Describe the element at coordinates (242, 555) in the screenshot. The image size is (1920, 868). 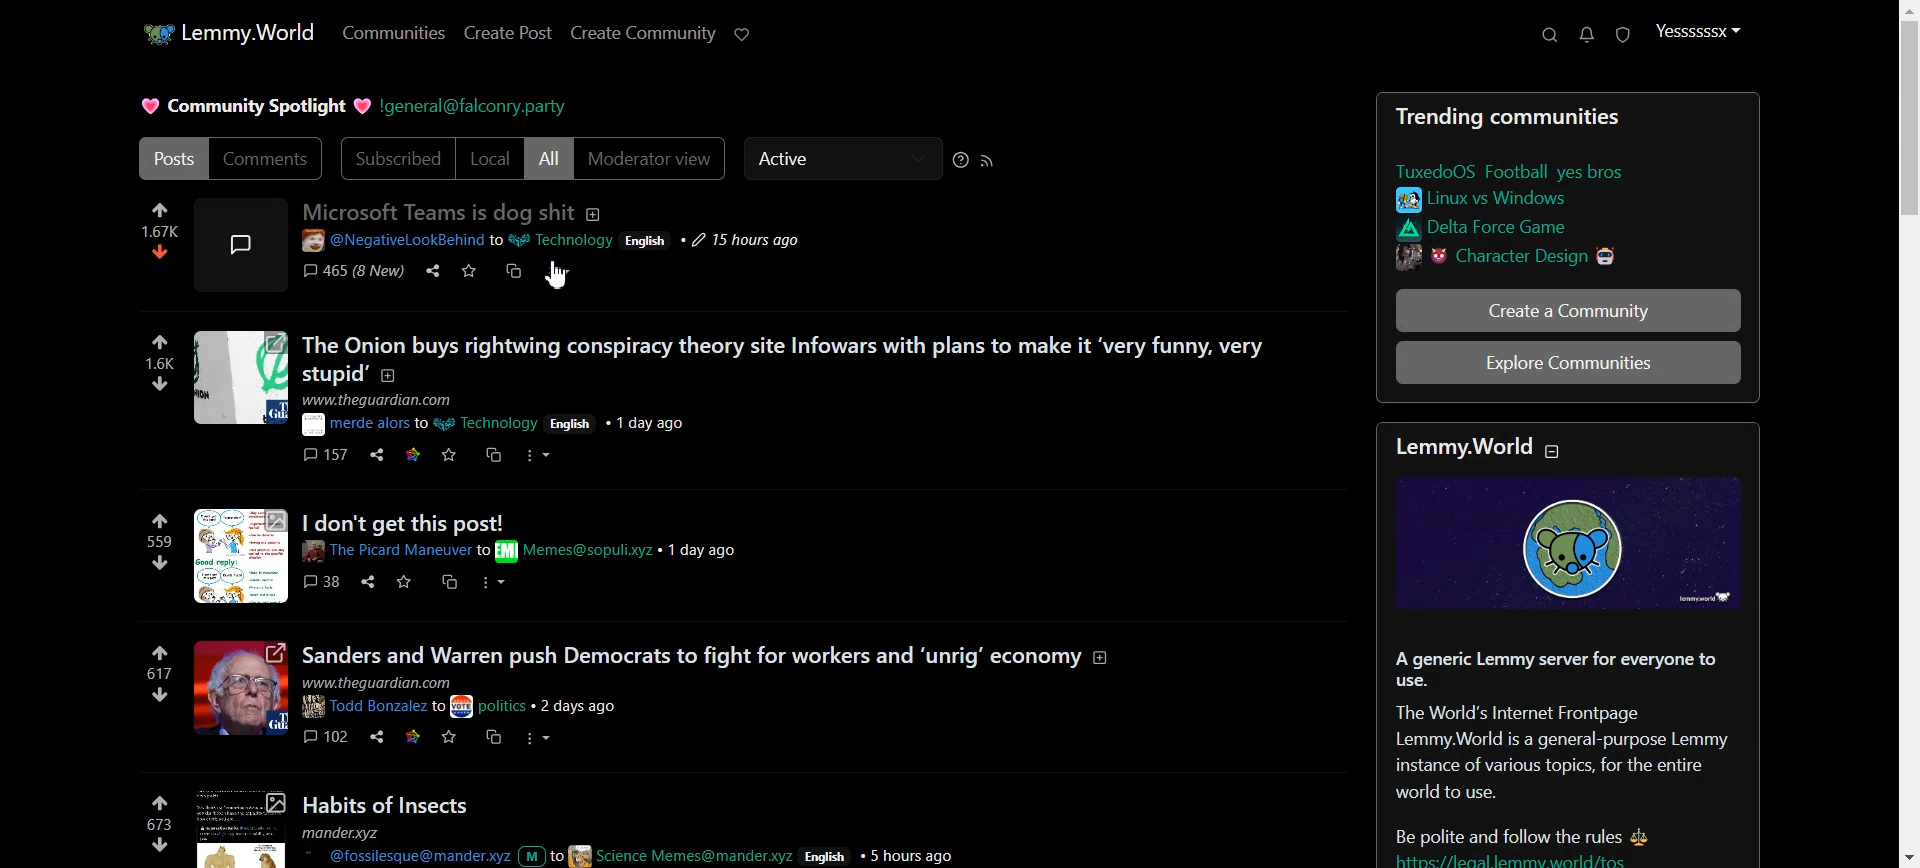
I see `image` at that location.